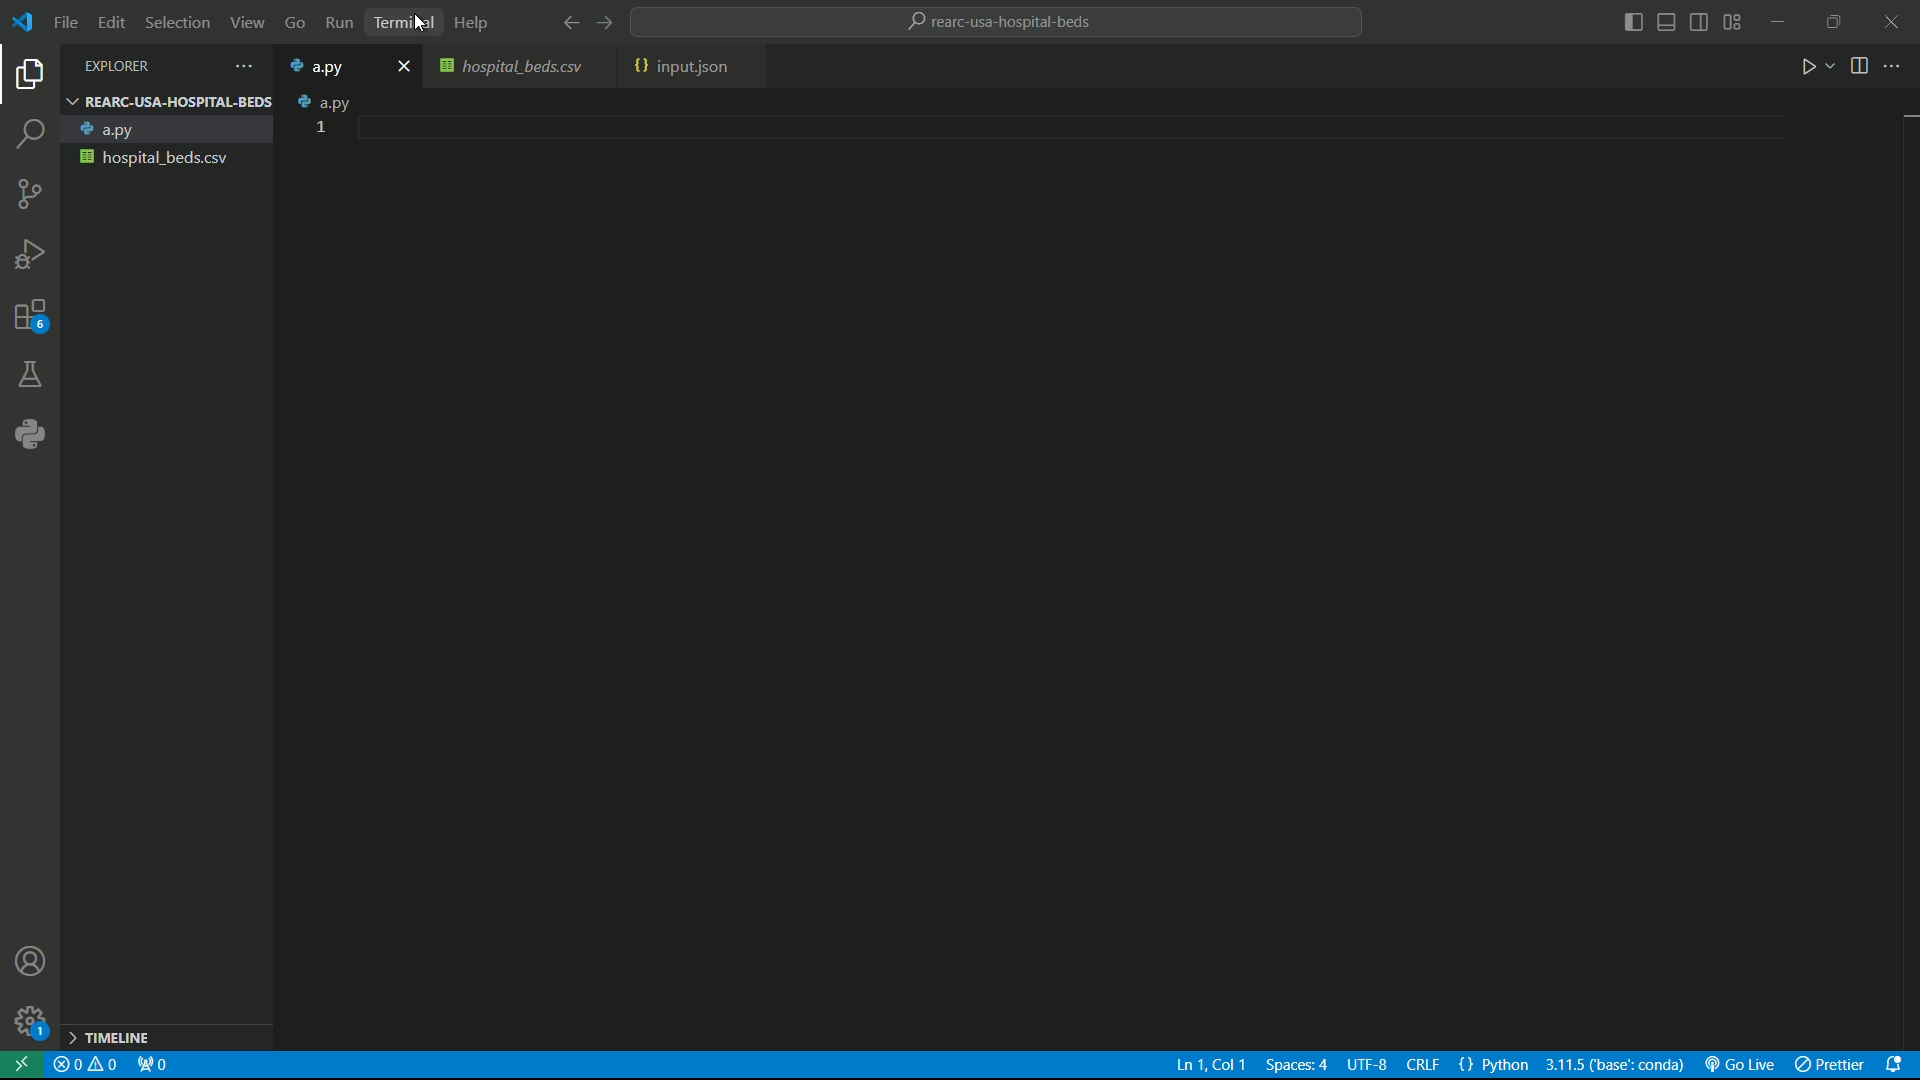 Image resolution: width=1920 pixels, height=1080 pixels. What do you see at coordinates (29, 1027) in the screenshot?
I see `setting` at bounding box center [29, 1027].